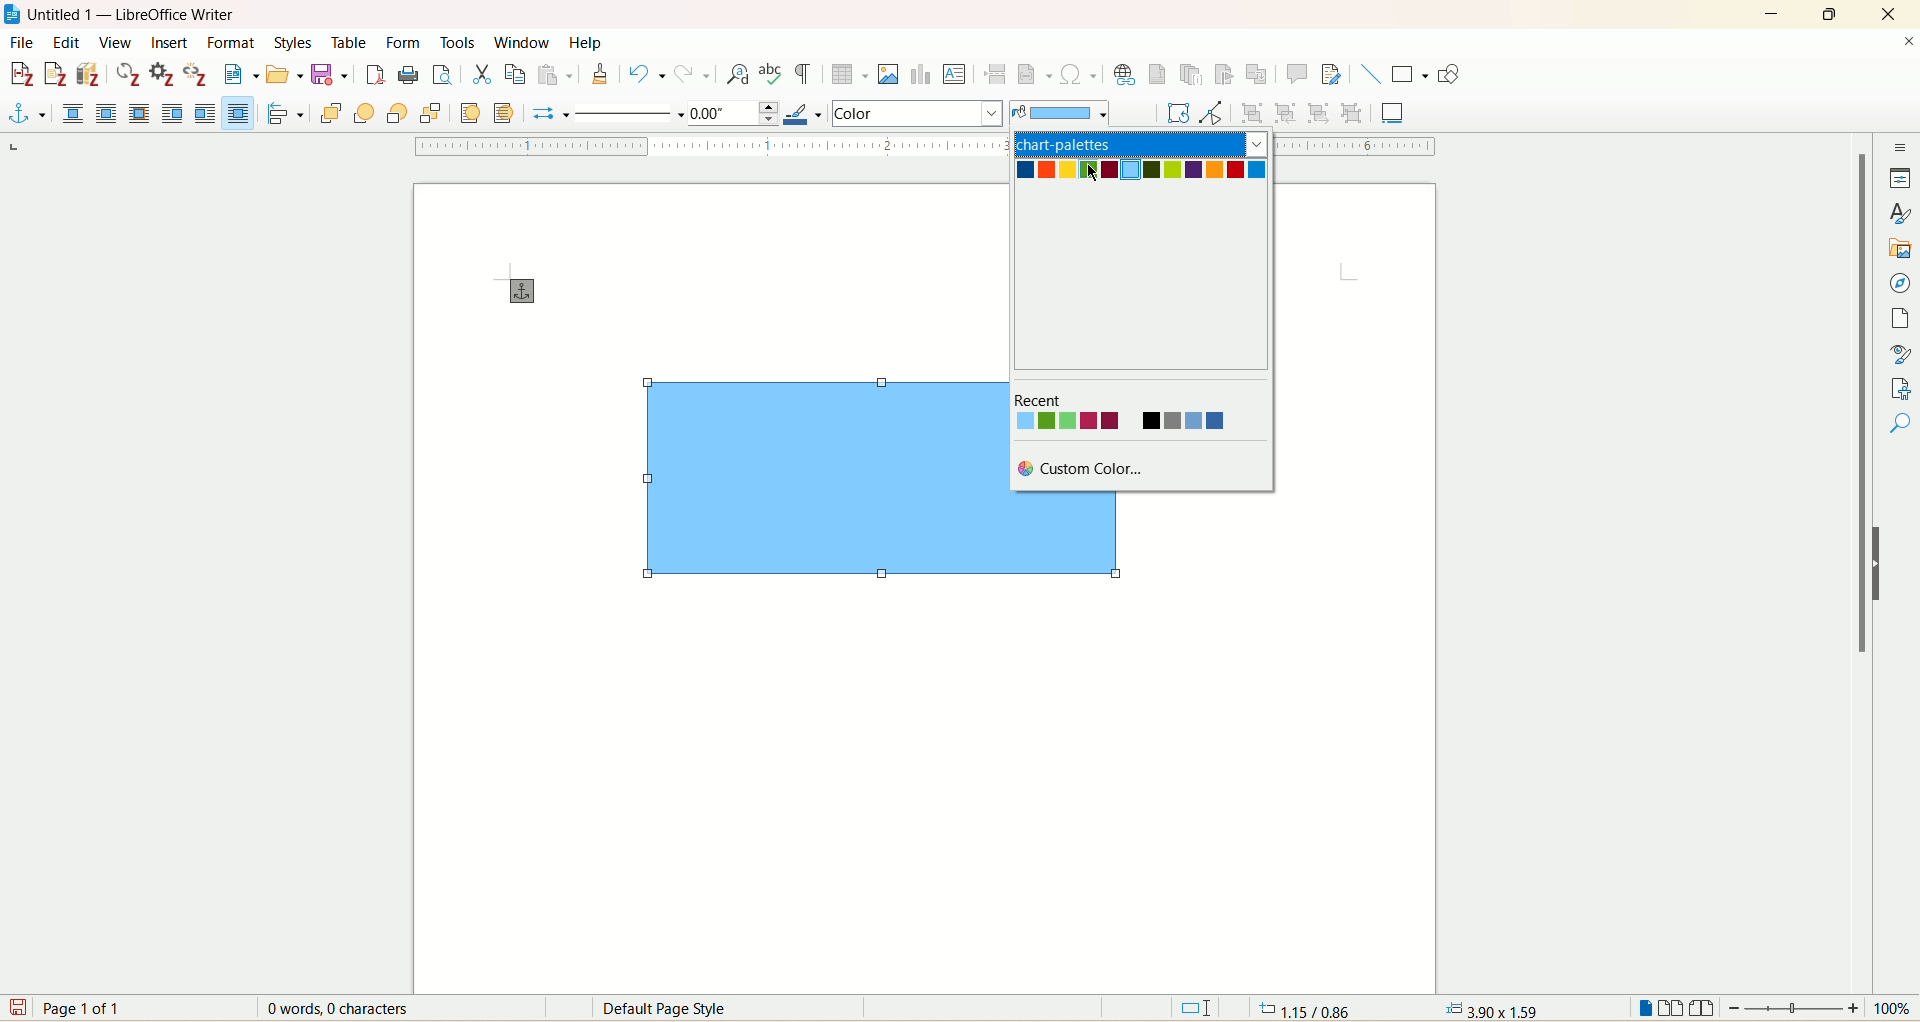 This screenshot has width=1920, height=1022. I want to click on window, so click(523, 40).